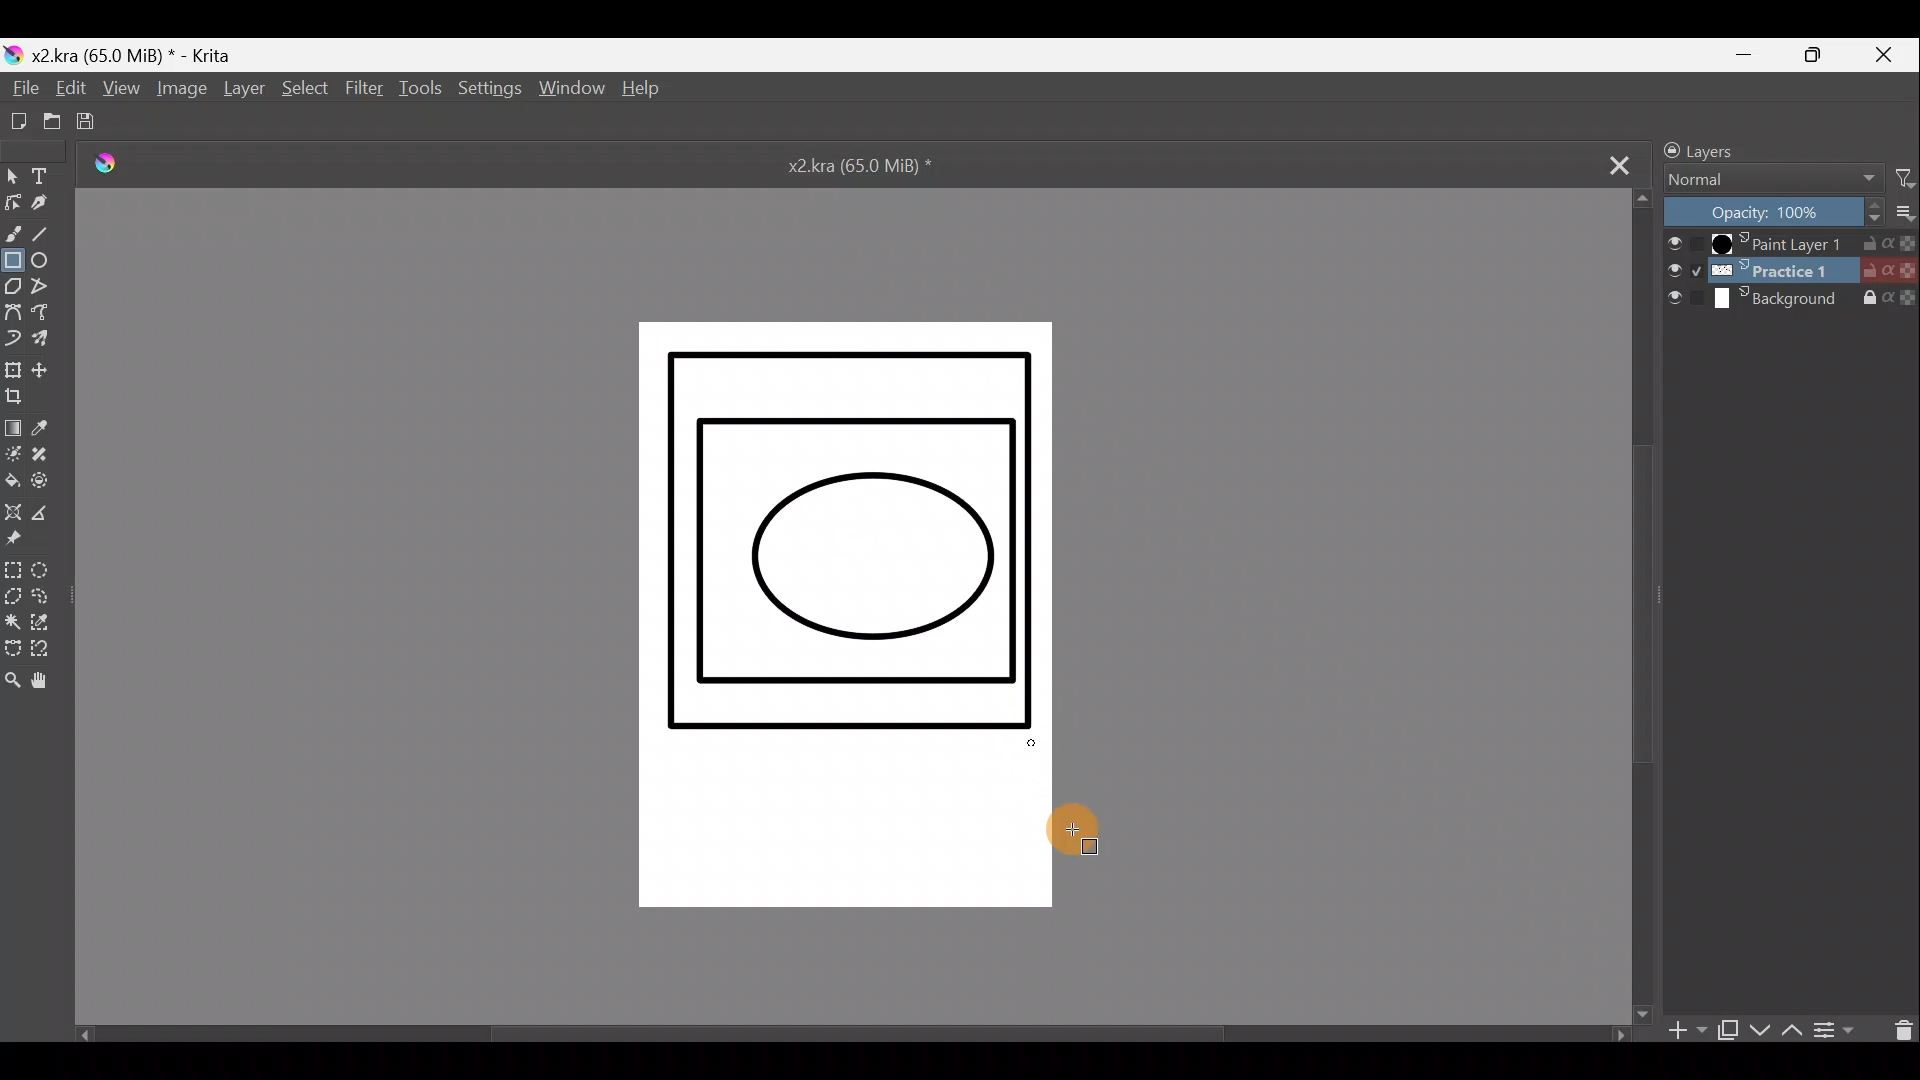  What do you see at coordinates (1793, 299) in the screenshot?
I see `Background` at bounding box center [1793, 299].